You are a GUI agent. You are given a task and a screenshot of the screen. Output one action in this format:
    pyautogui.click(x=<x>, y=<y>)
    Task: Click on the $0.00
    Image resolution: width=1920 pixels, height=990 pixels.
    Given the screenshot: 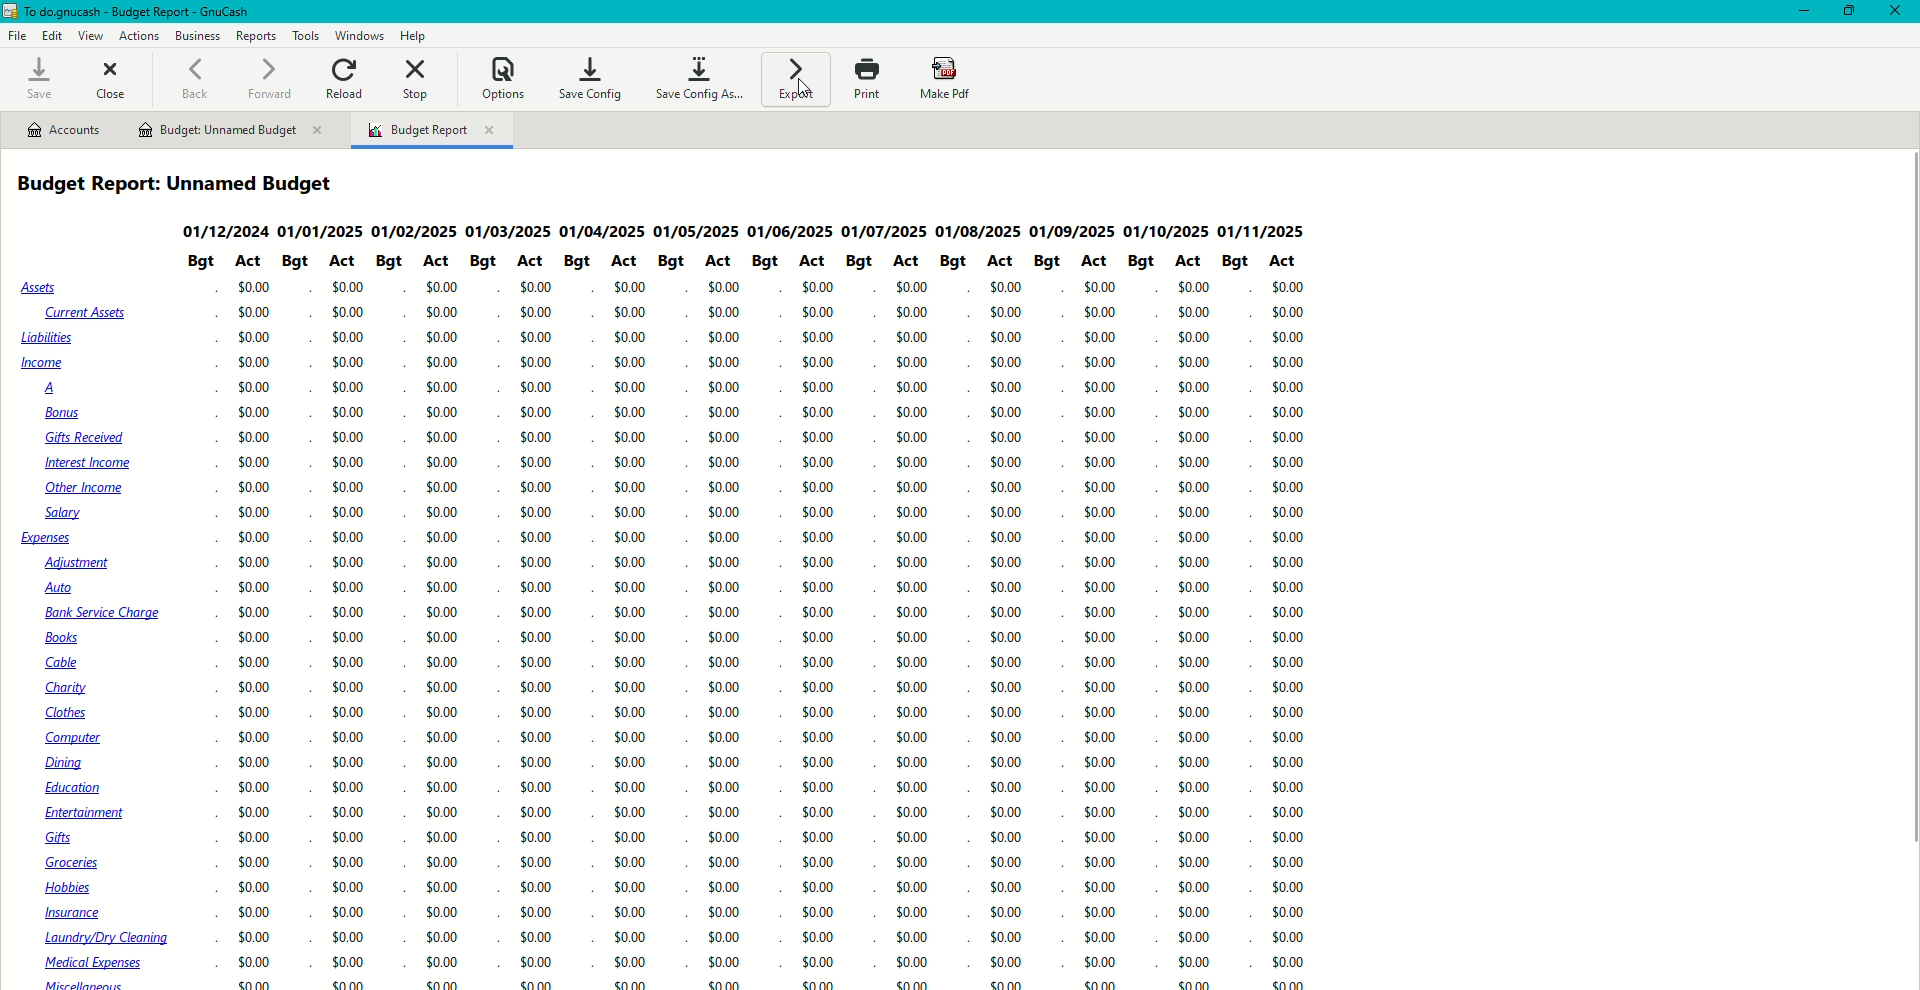 What is the action you would take?
    pyautogui.click(x=632, y=534)
    